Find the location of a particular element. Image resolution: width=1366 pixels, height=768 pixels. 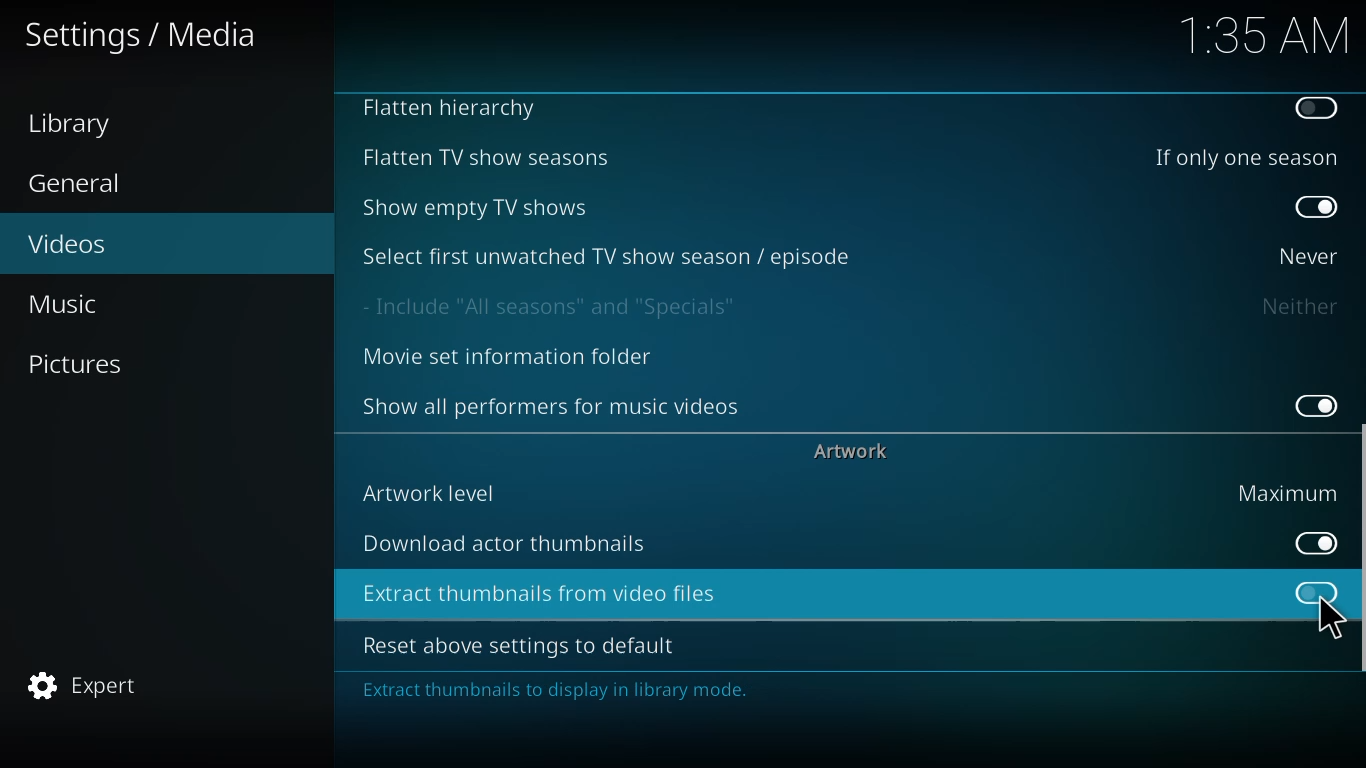

enabled is located at coordinates (1317, 208).